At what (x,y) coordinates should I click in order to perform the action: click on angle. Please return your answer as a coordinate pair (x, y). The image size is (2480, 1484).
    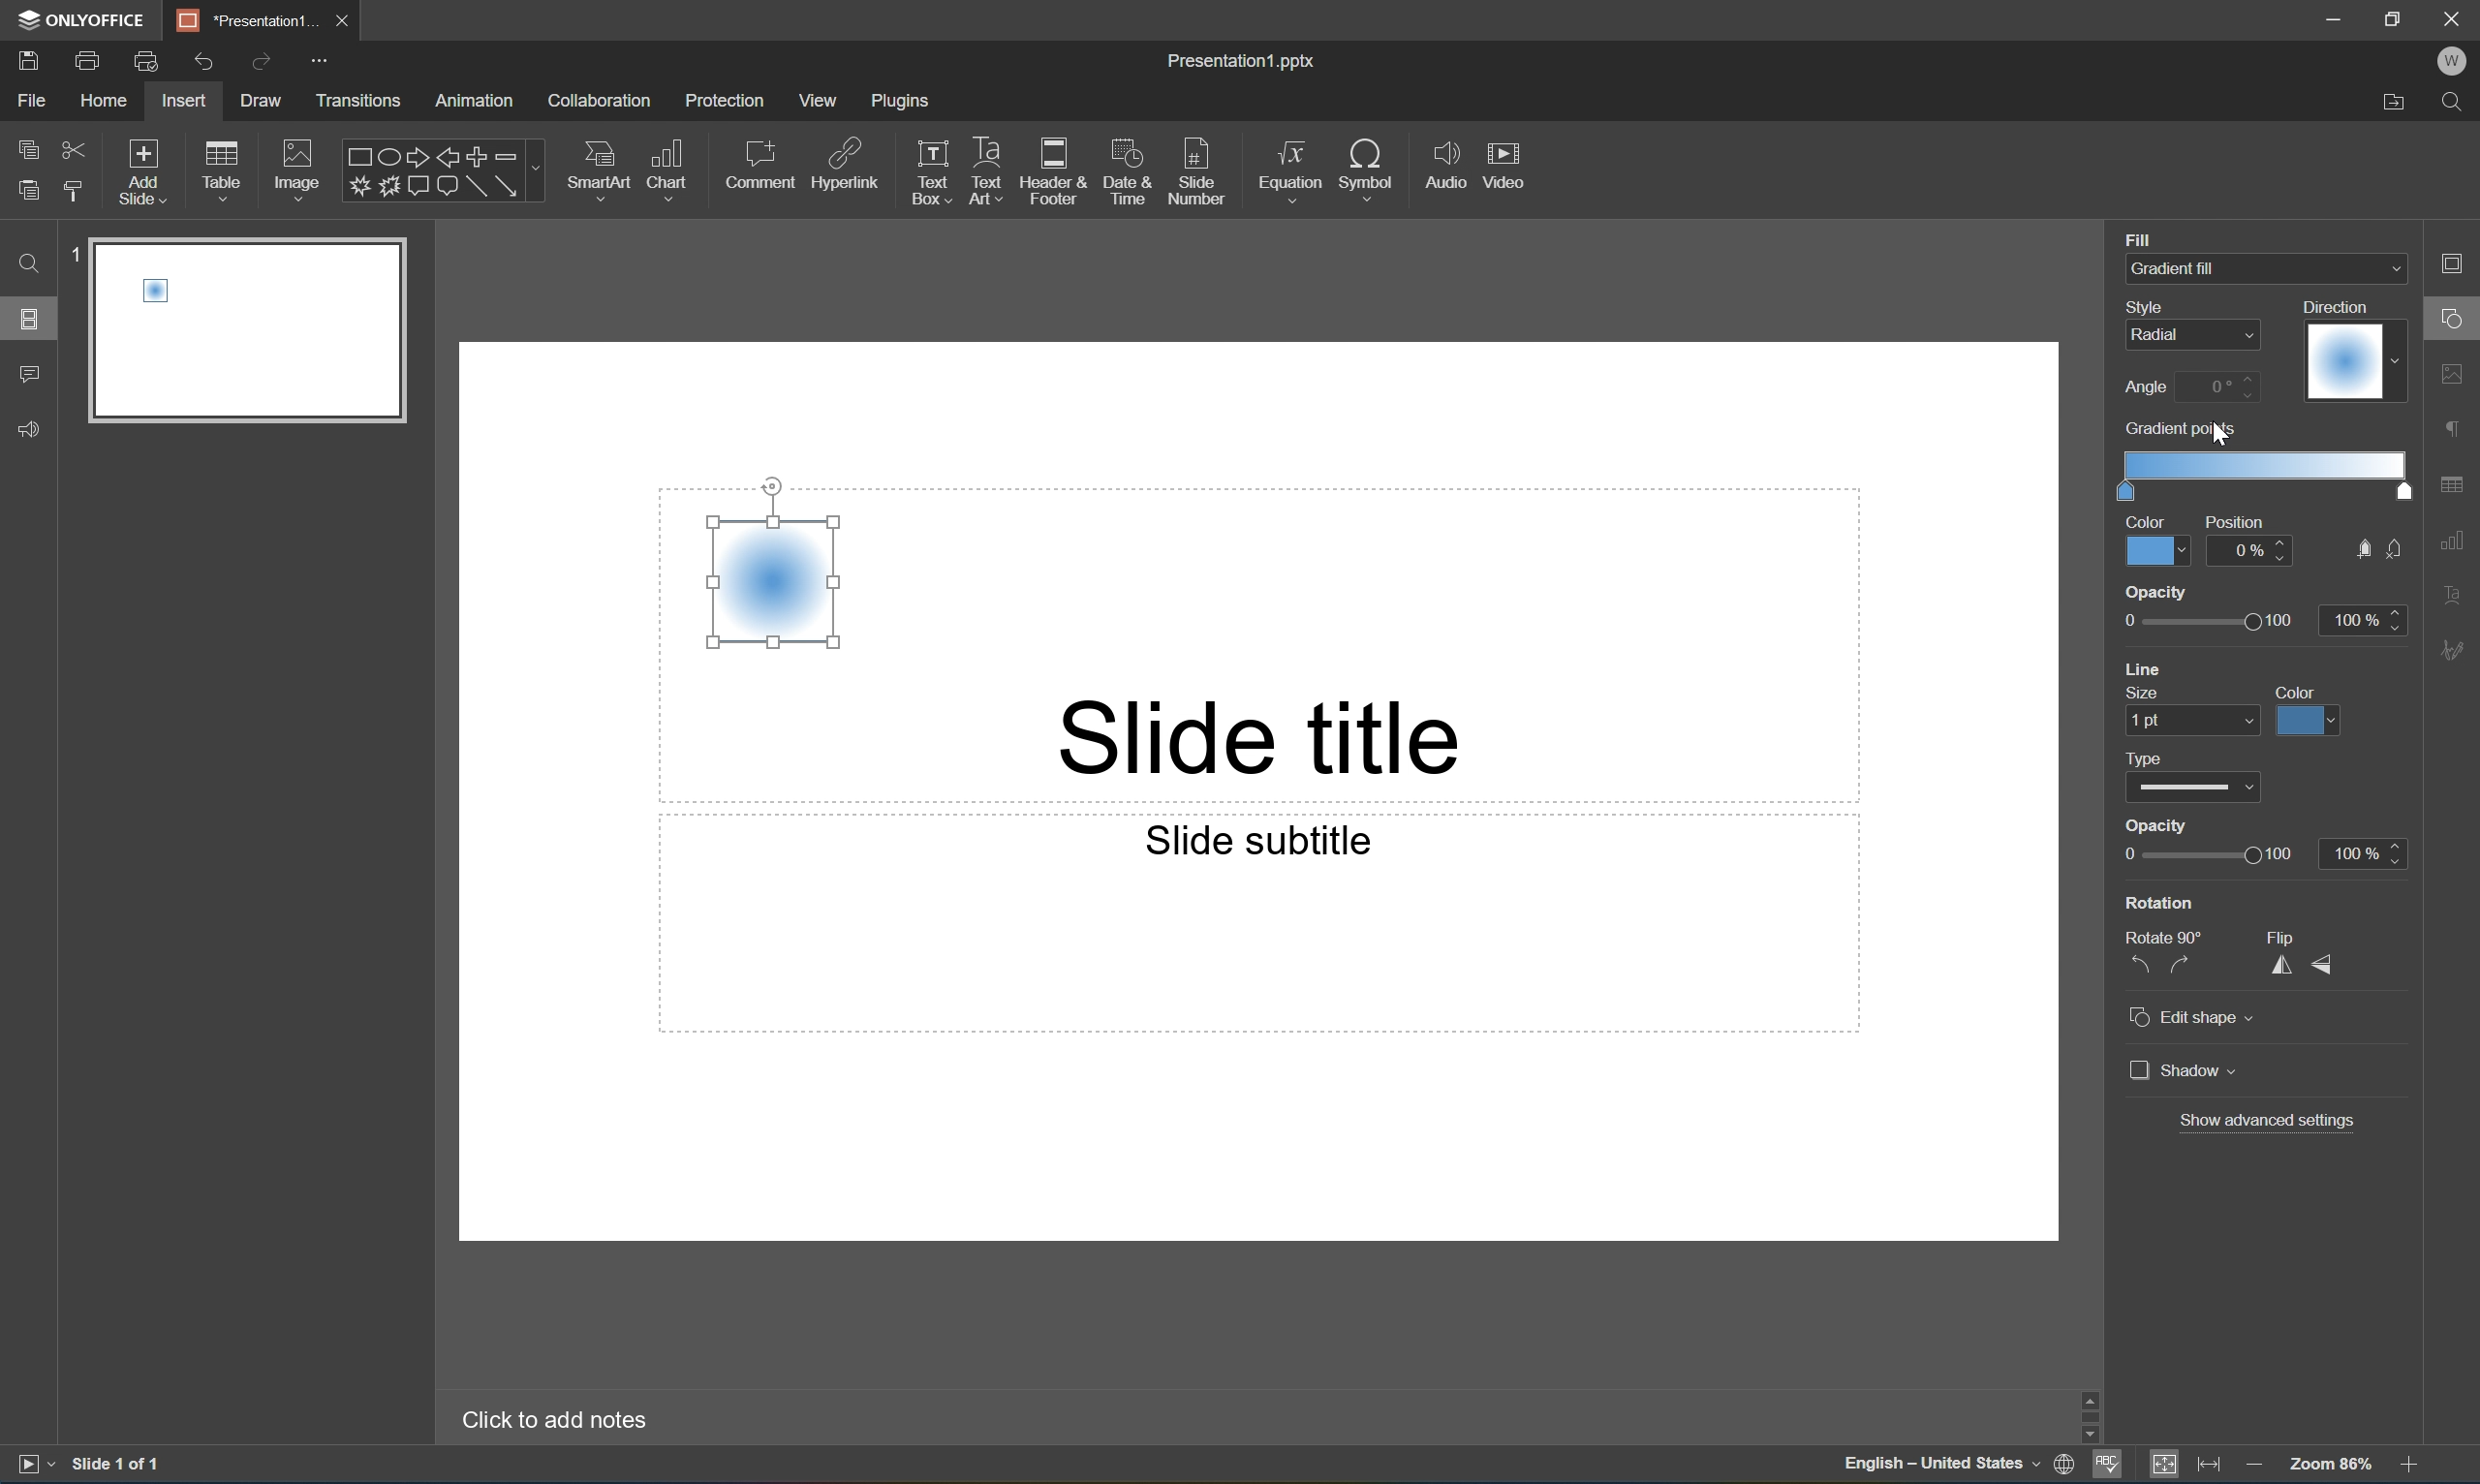
    Looking at the image, I should click on (2190, 387).